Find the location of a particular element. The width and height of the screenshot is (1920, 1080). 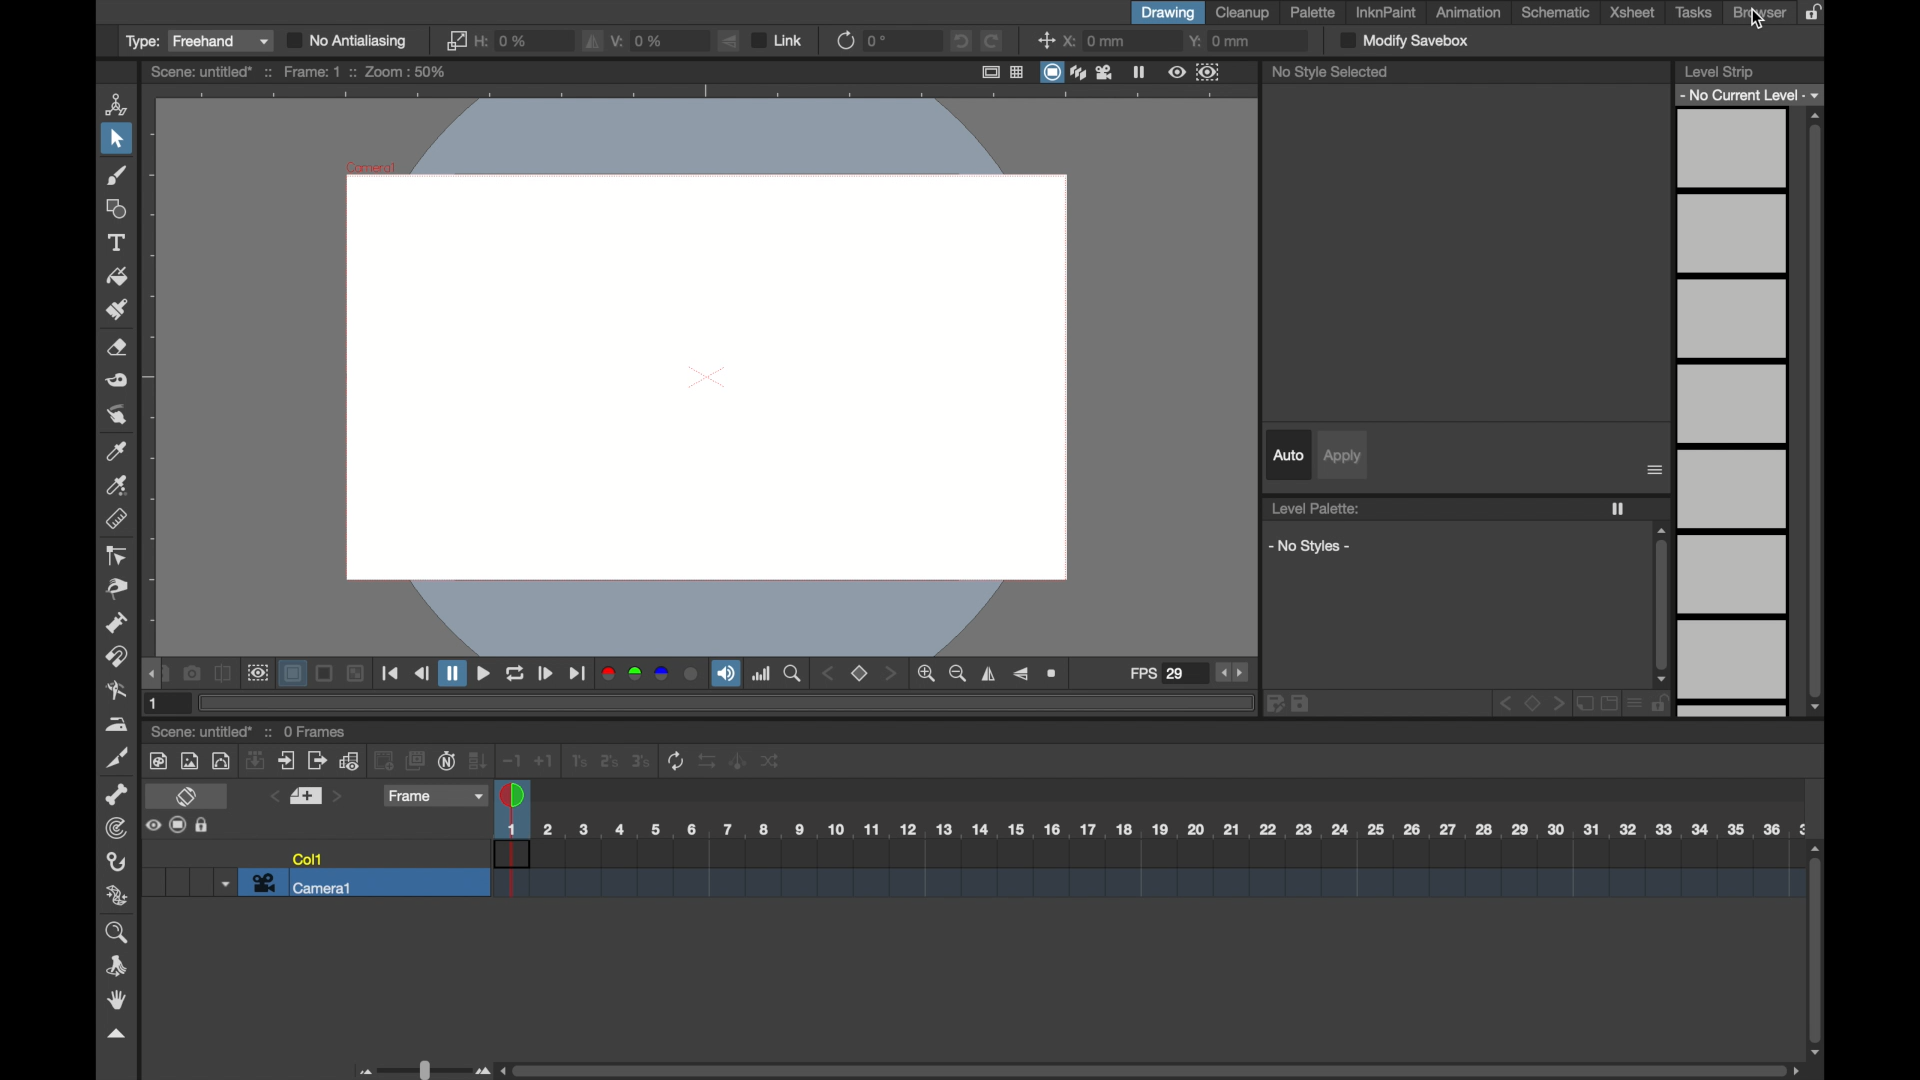

3 is located at coordinates (641, 760).